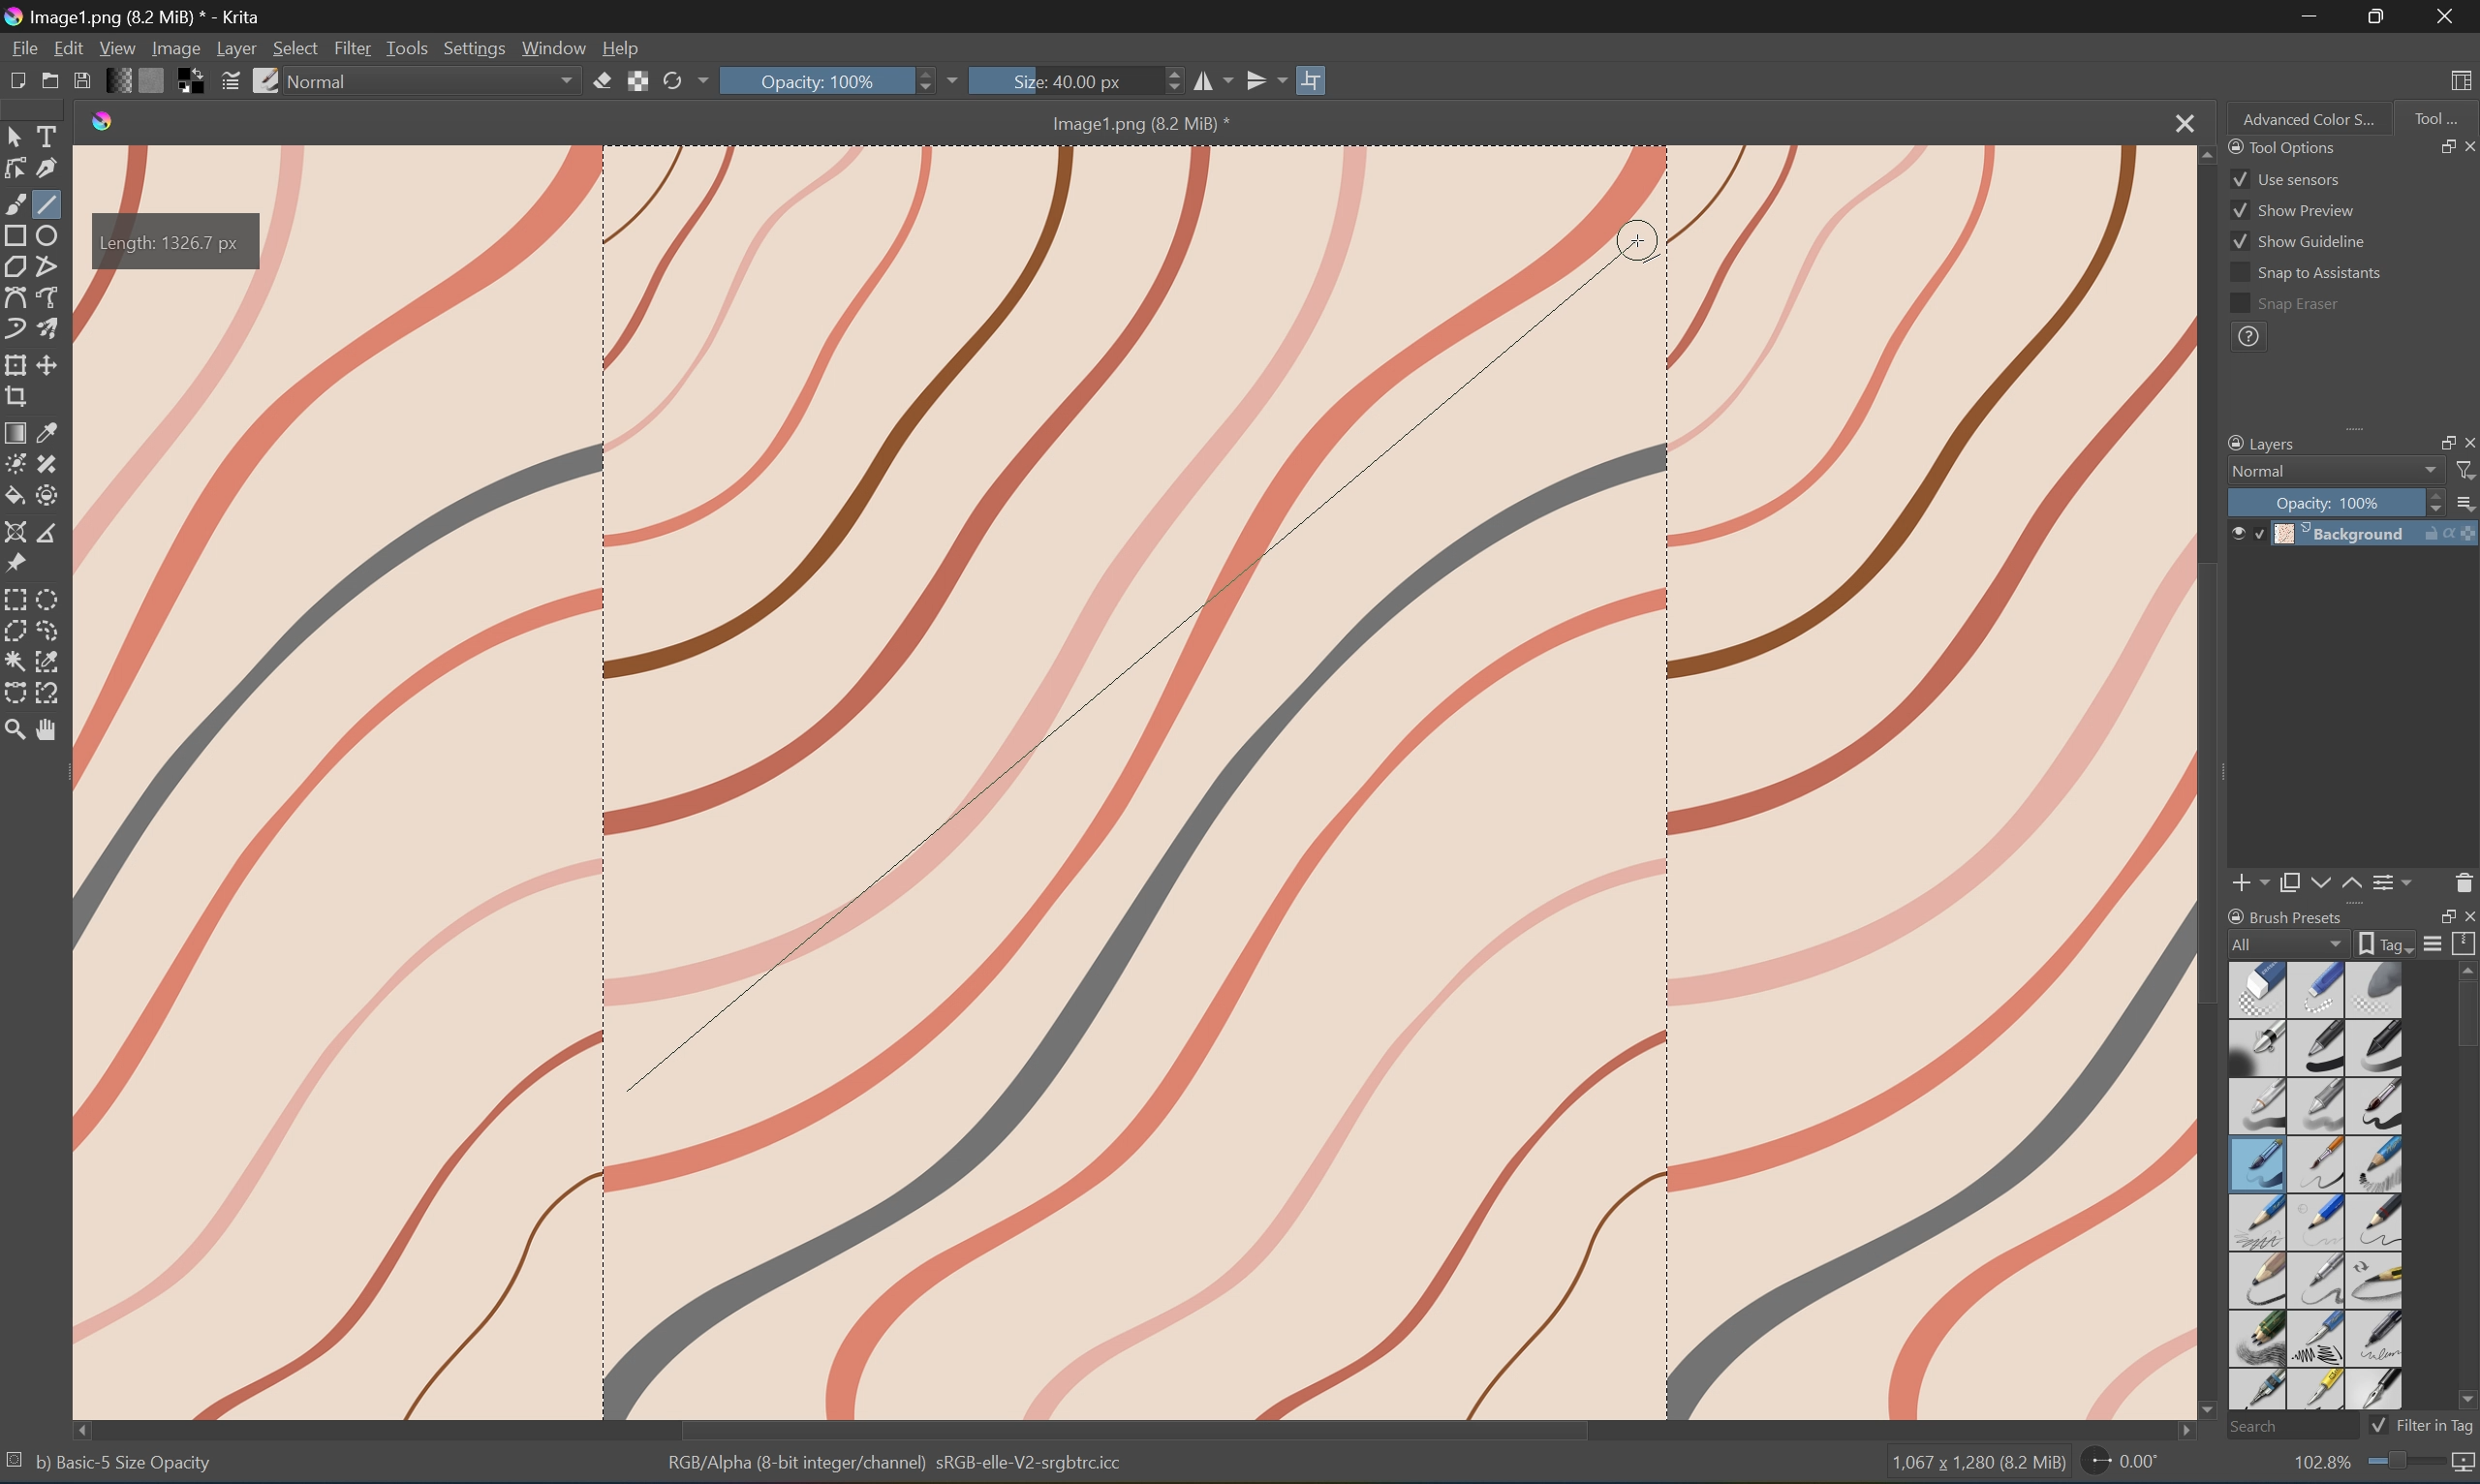  I want to click on Search, so click(2286, 1425).